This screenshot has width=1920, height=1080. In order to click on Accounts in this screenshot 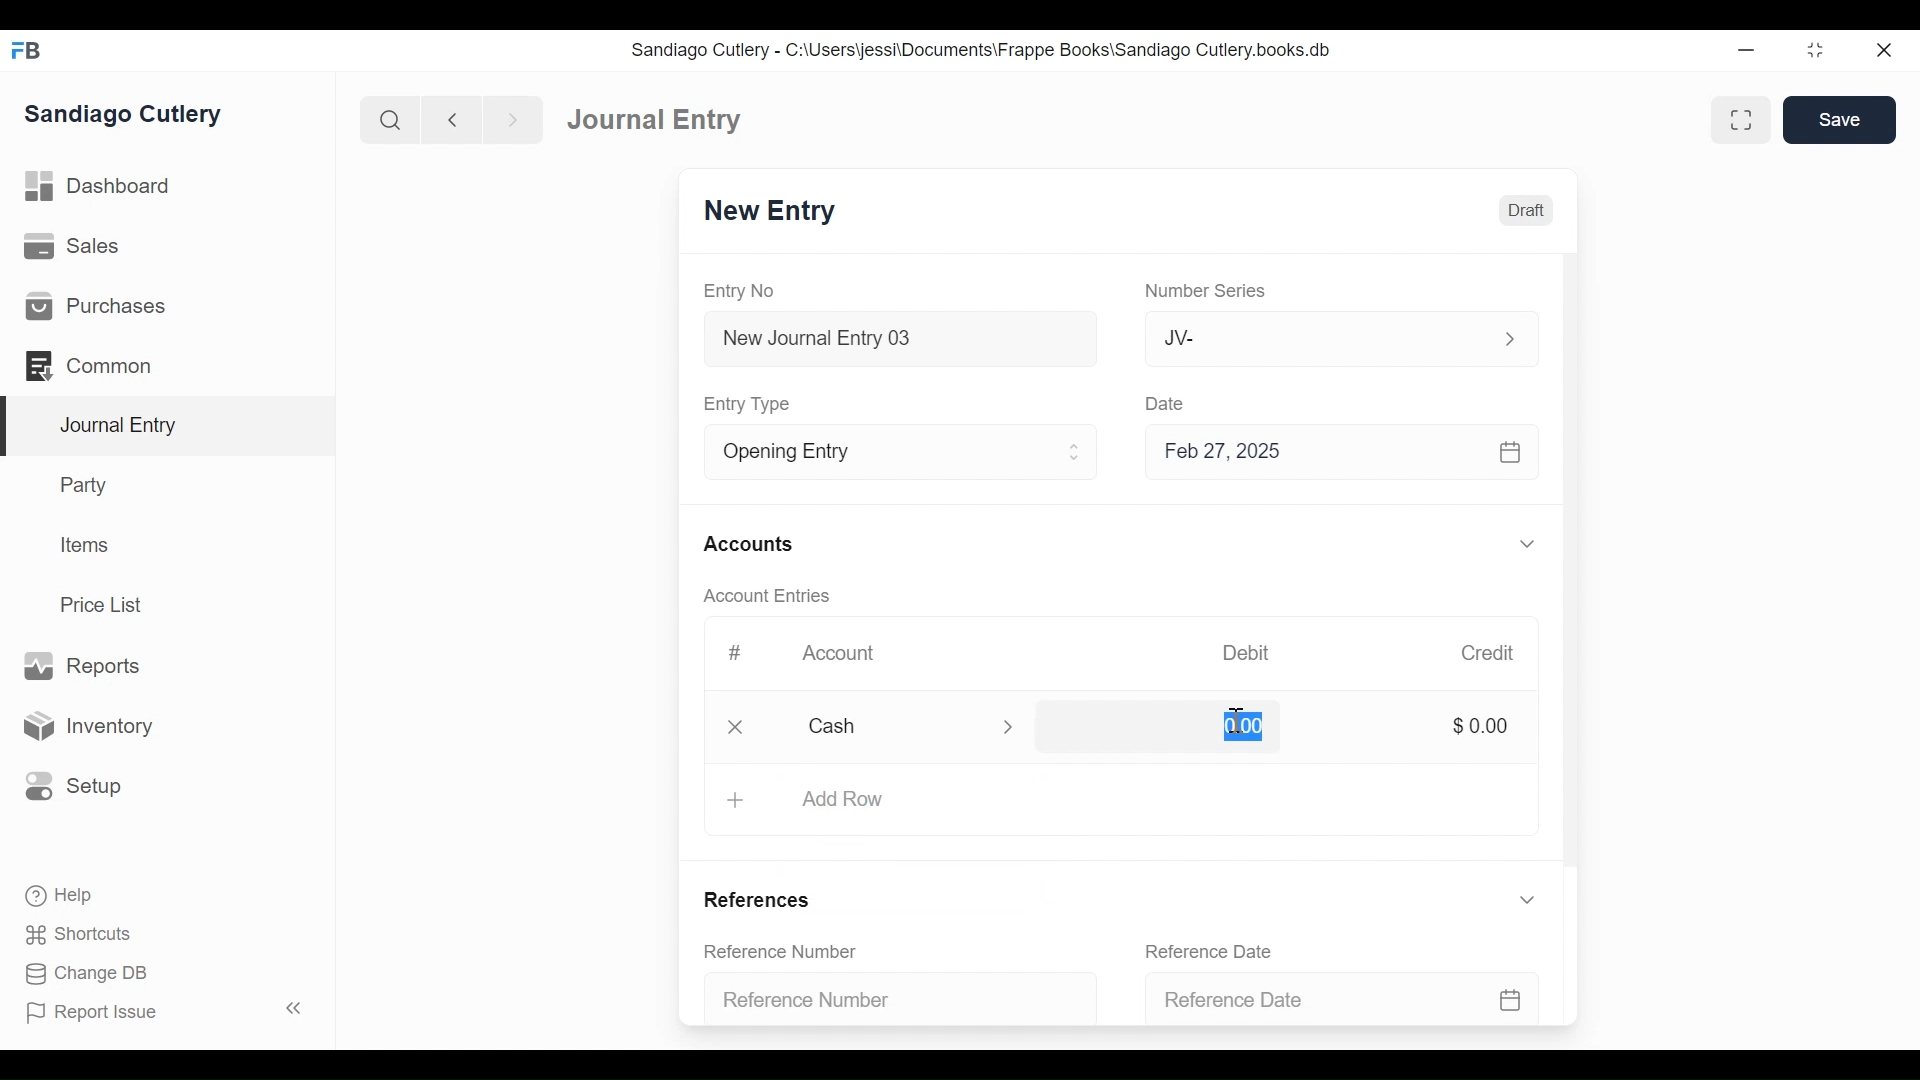, I will do `click(748, 545)`.